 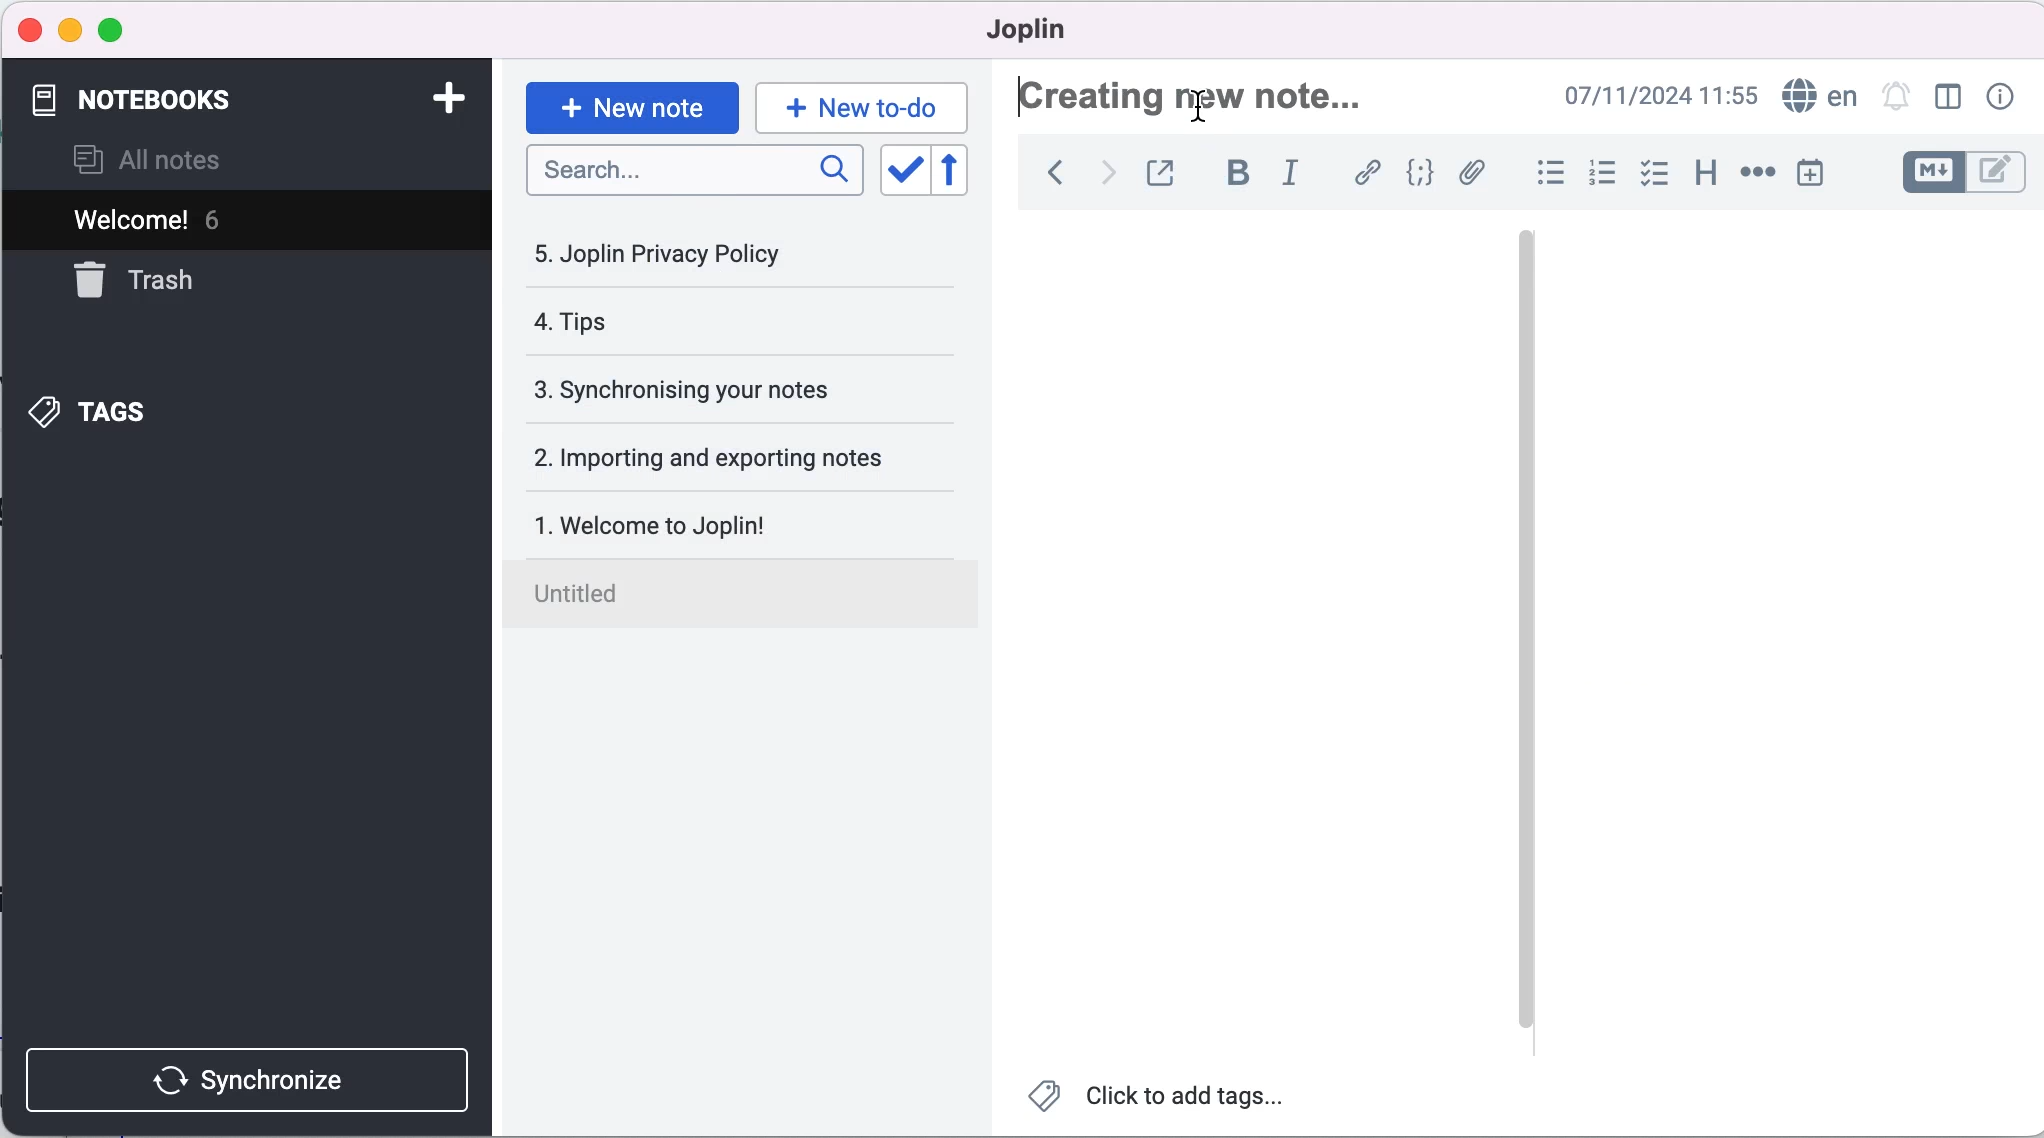 What do you see at coordinates (1791, 639) in the screenshot?
I see `blank canvas` at bounding box center [1791, 639].